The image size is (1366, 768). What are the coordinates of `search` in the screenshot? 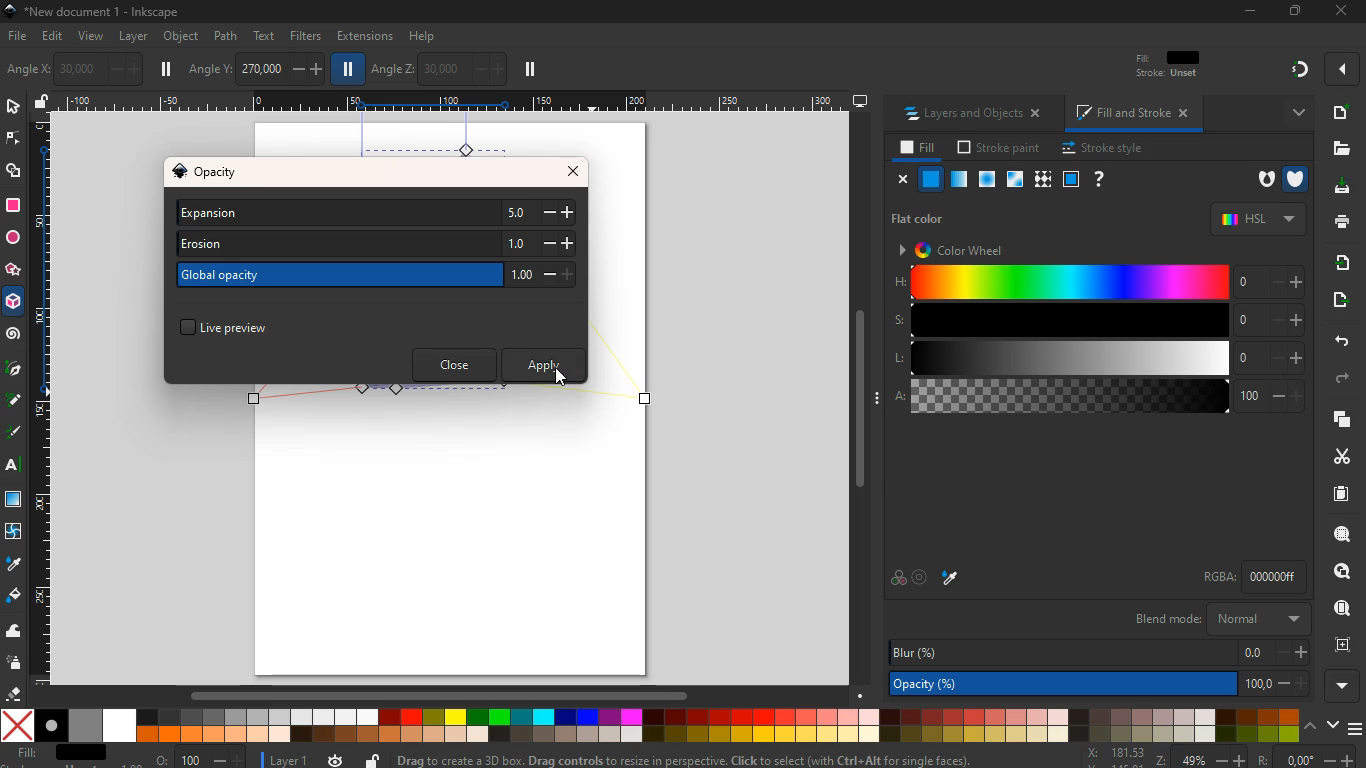 It's located at (1338, 536).